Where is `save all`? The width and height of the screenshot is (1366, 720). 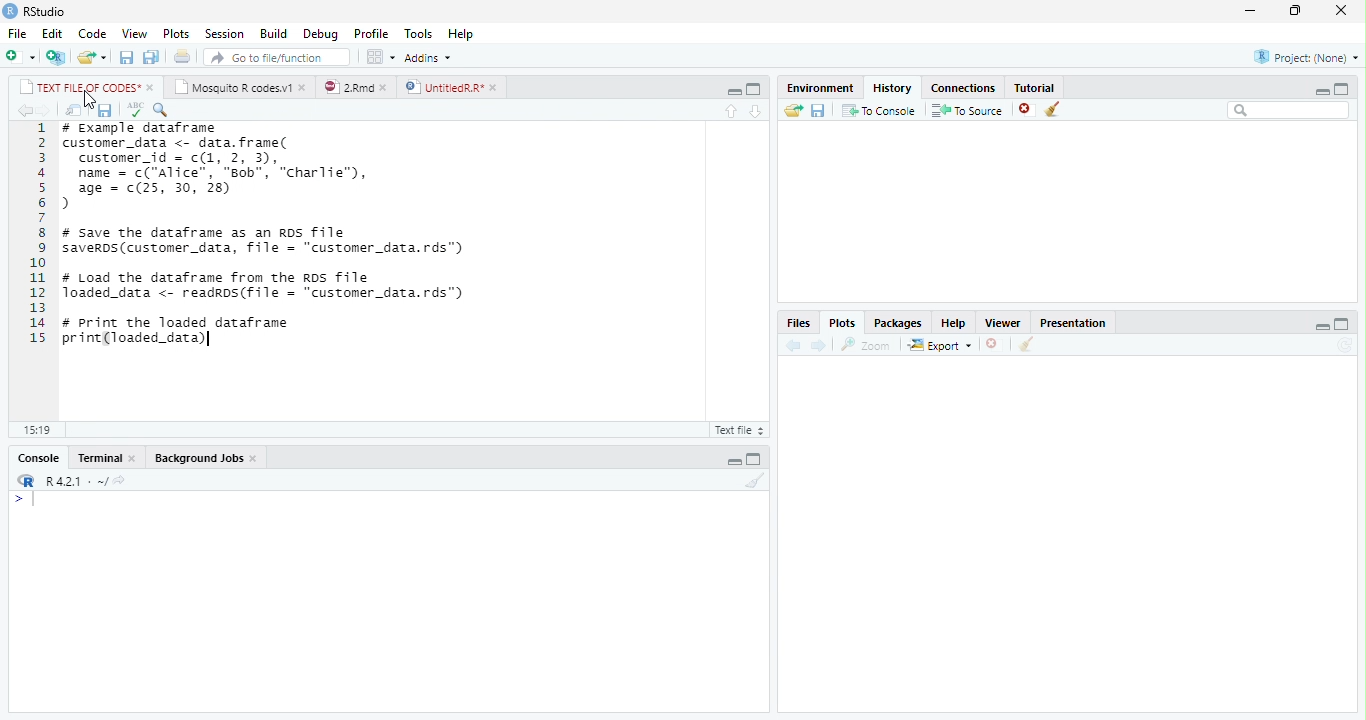
save all is located at coordinates (151, 58).